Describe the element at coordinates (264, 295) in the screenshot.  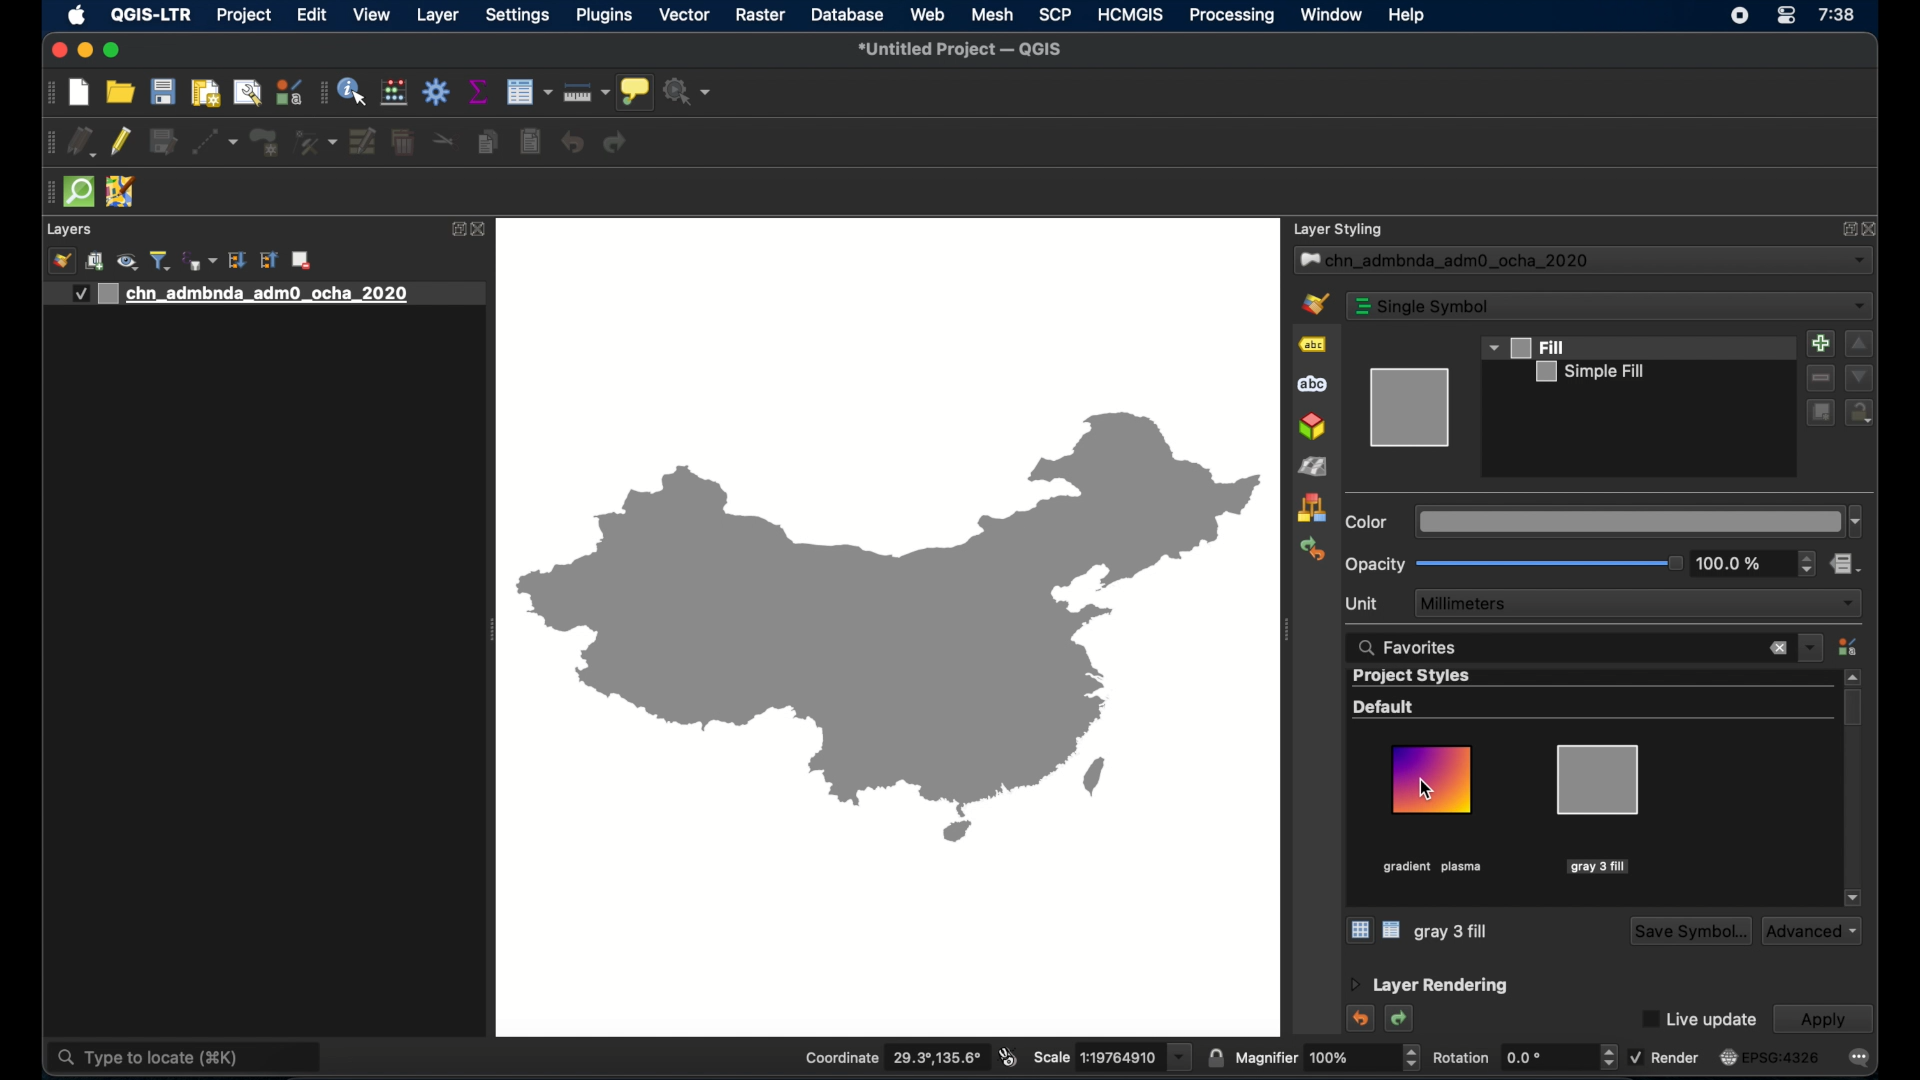
I see `layer 1` at that location.